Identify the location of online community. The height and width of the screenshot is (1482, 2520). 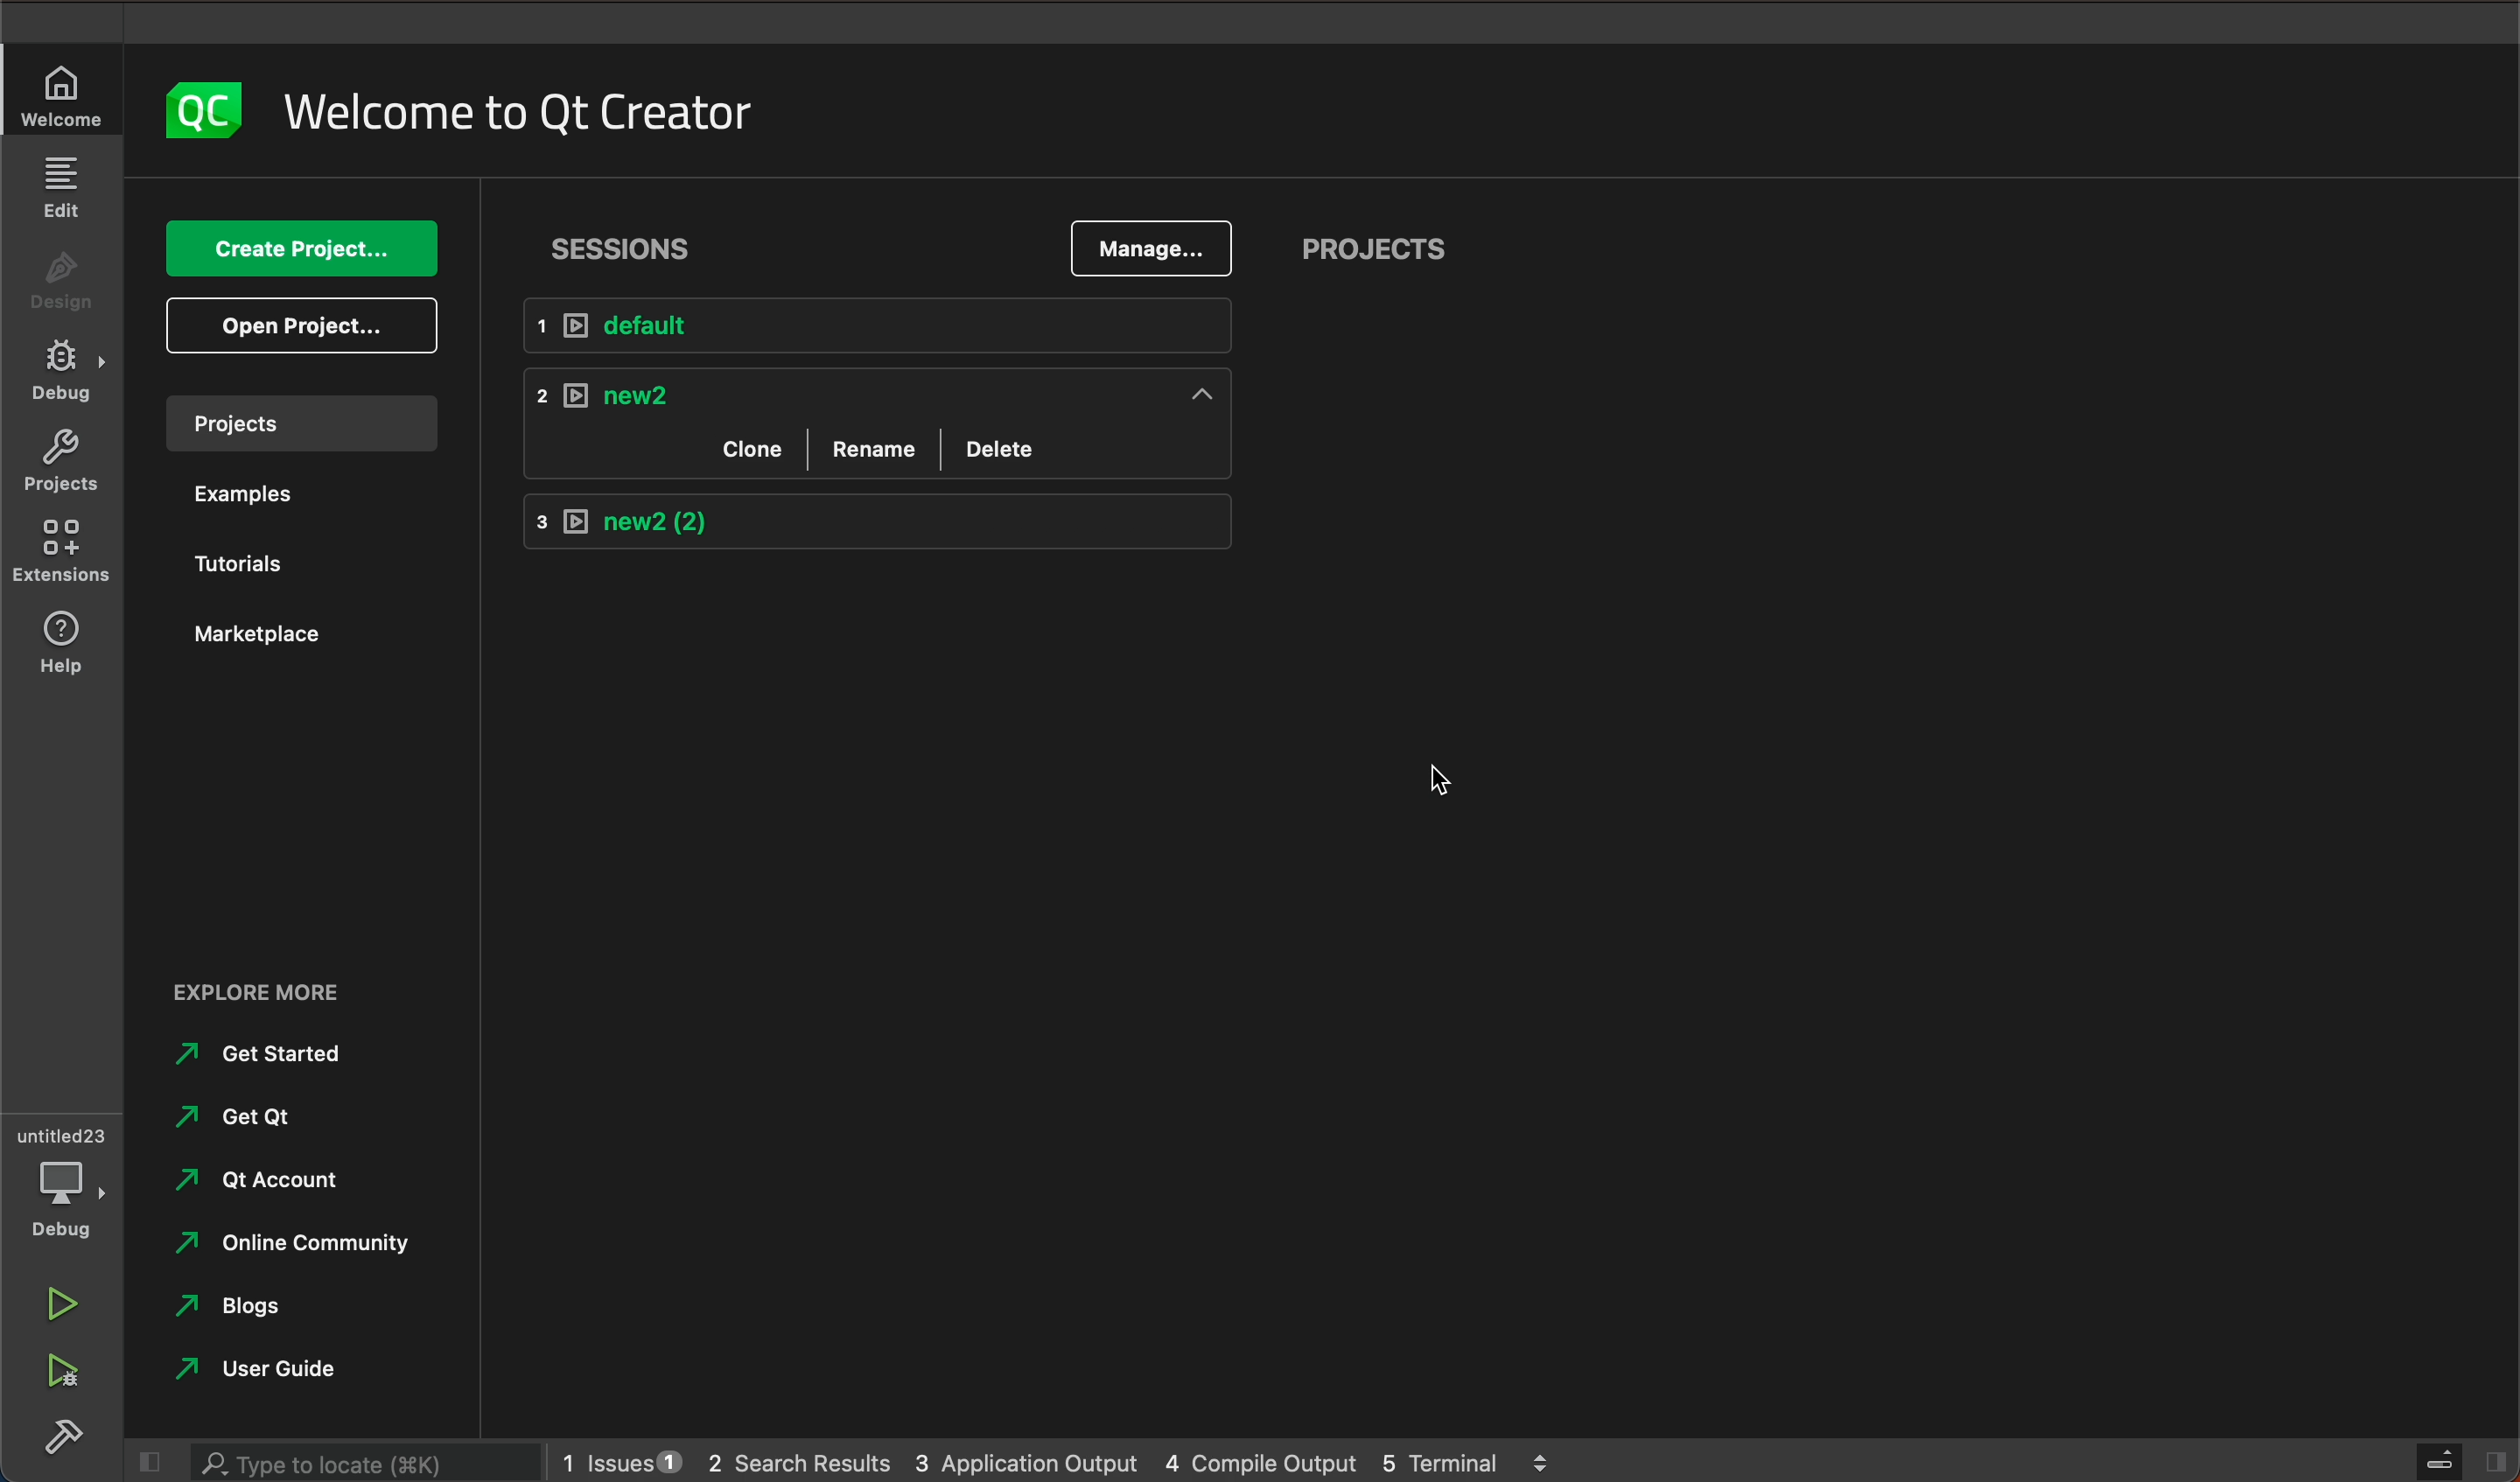
(314, 1243).